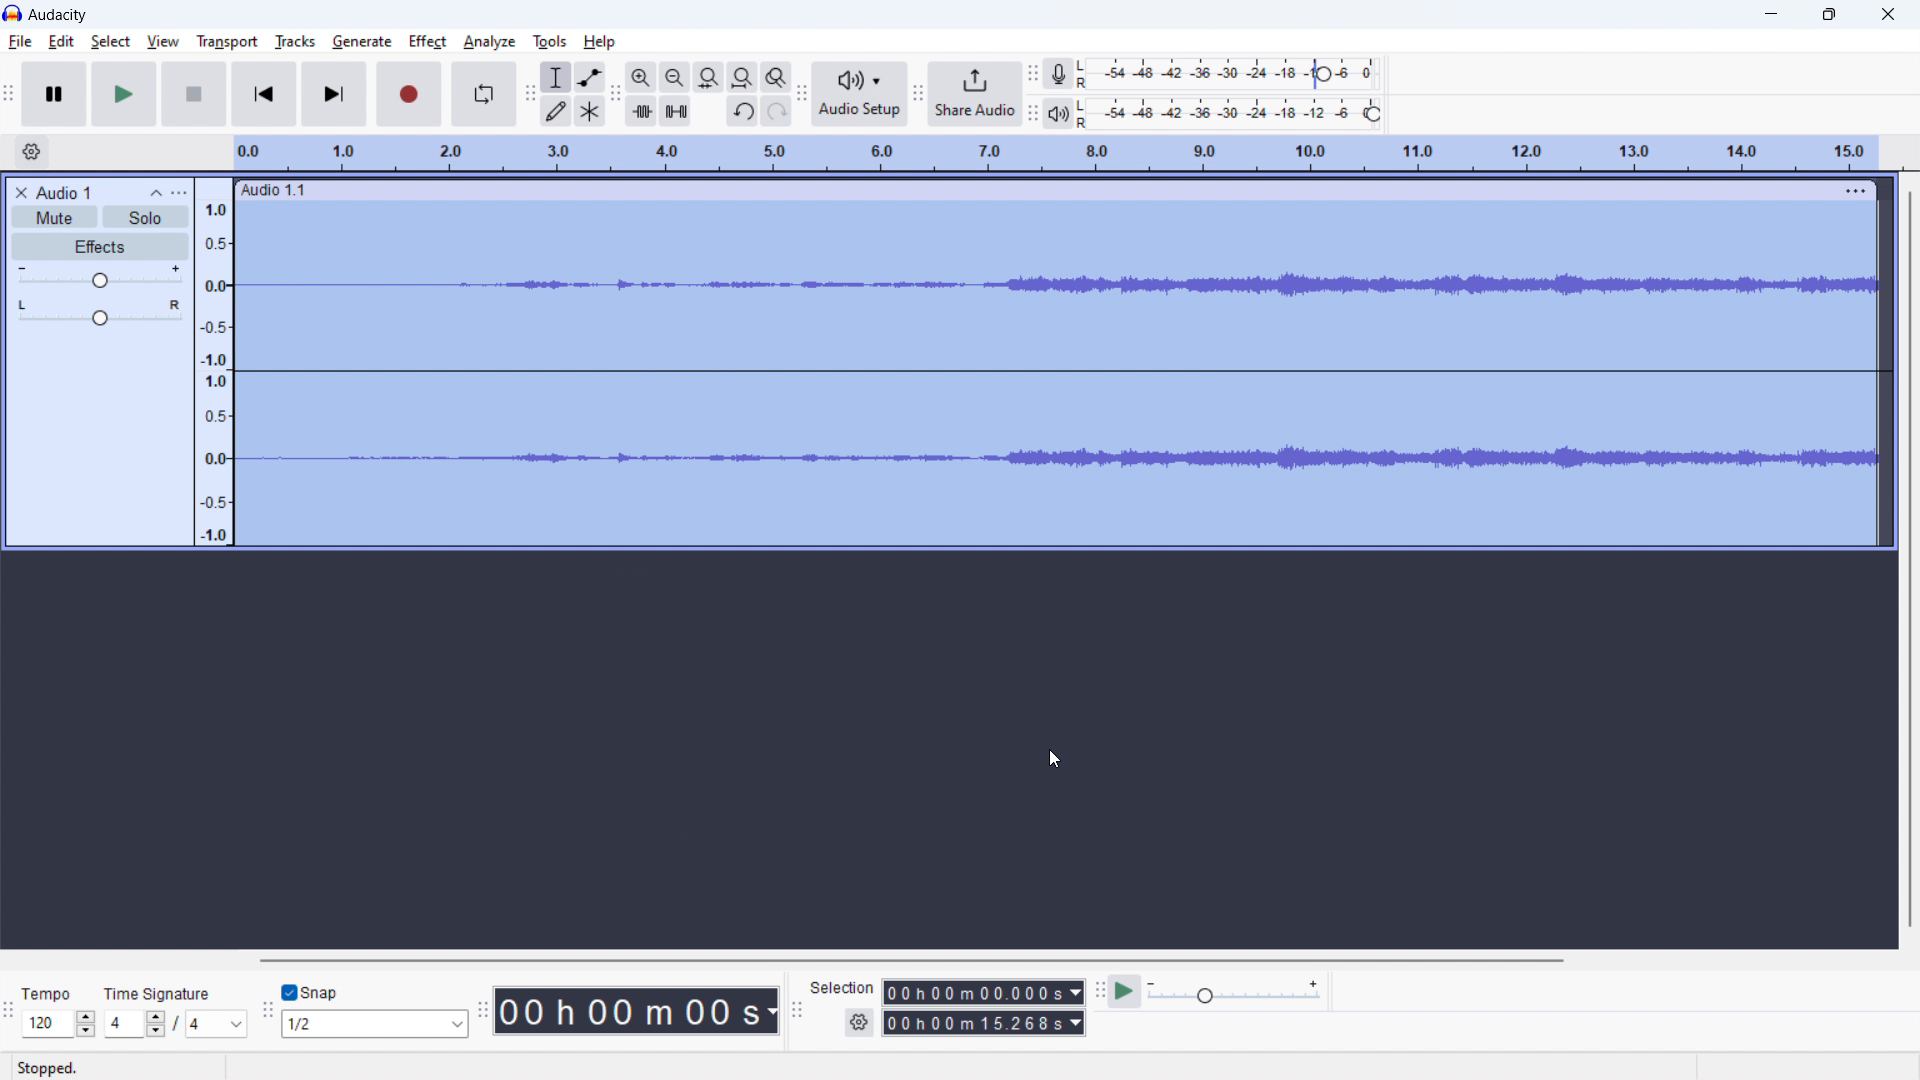 This screenshot has width=1920, height=1080. I want to click on edit toolbar, so click(615, 94).